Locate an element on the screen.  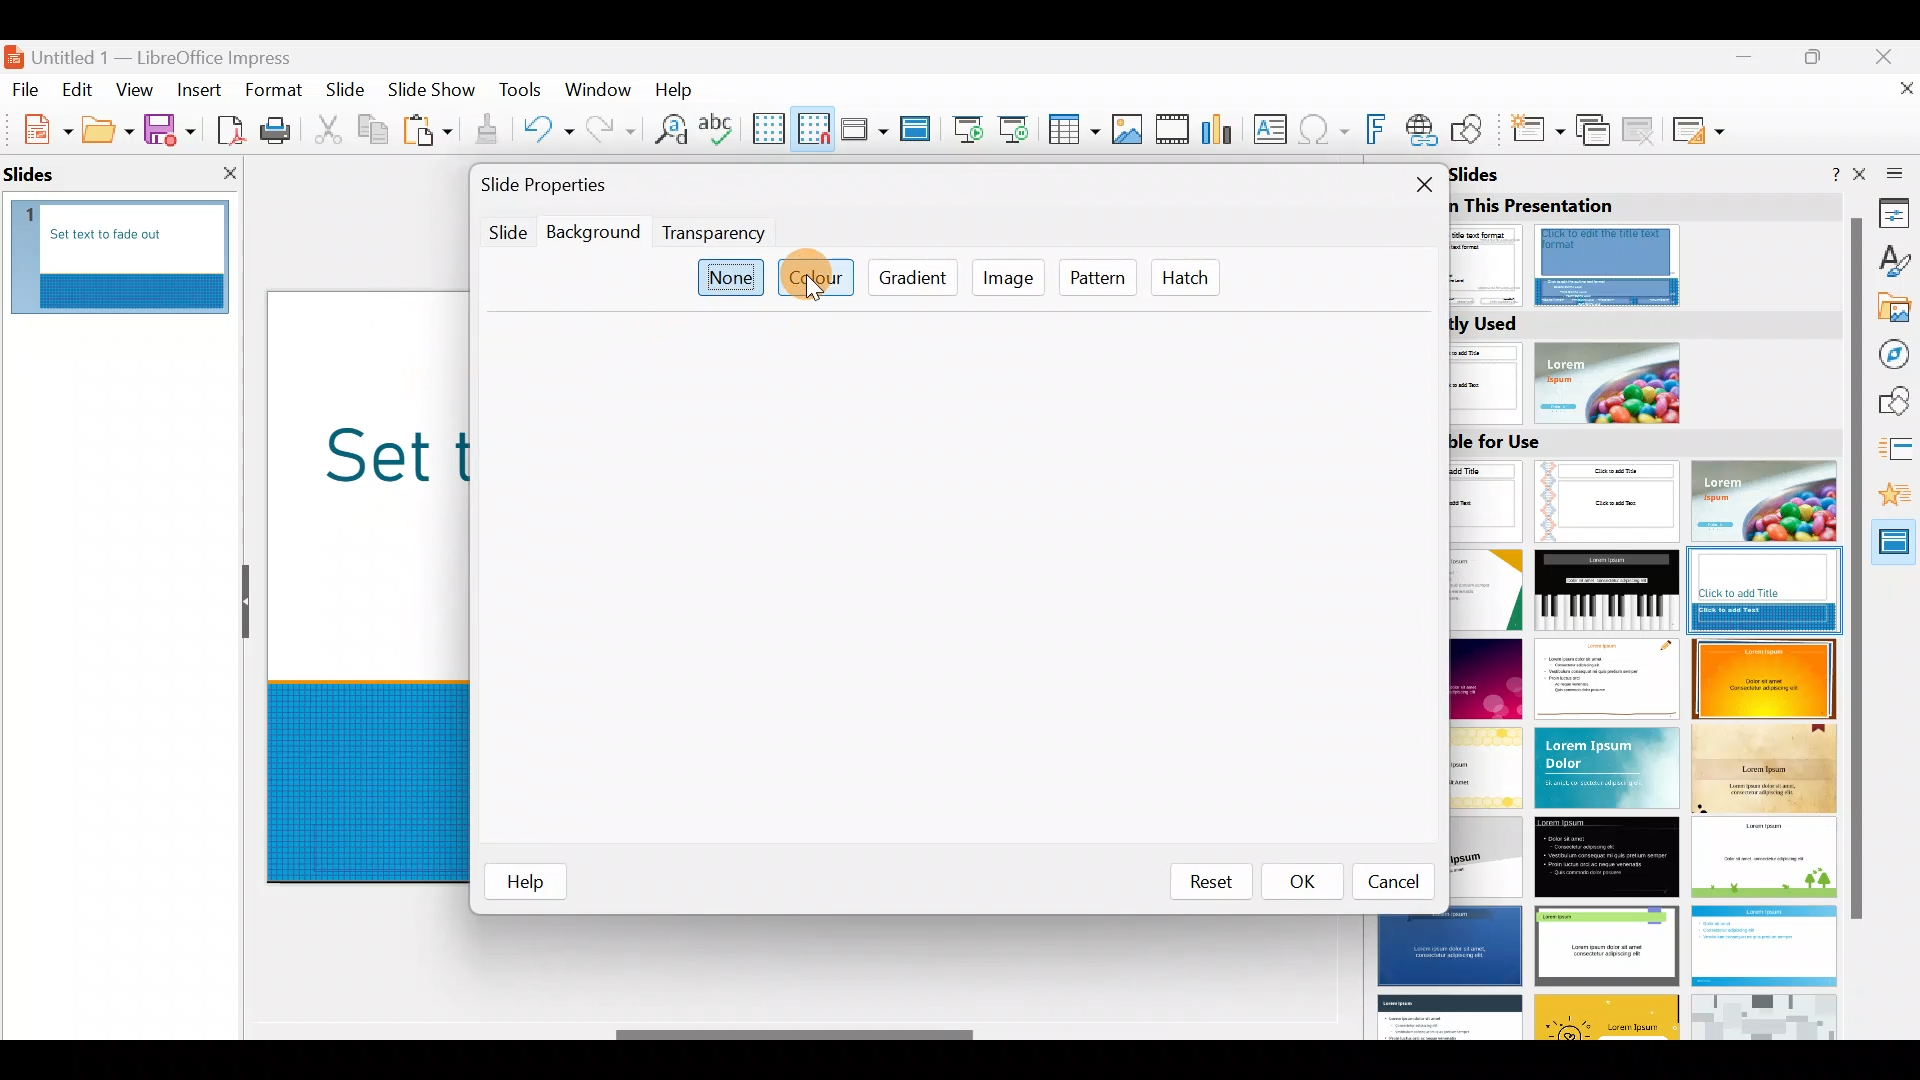
Tools is located at coordinates (522, 93).